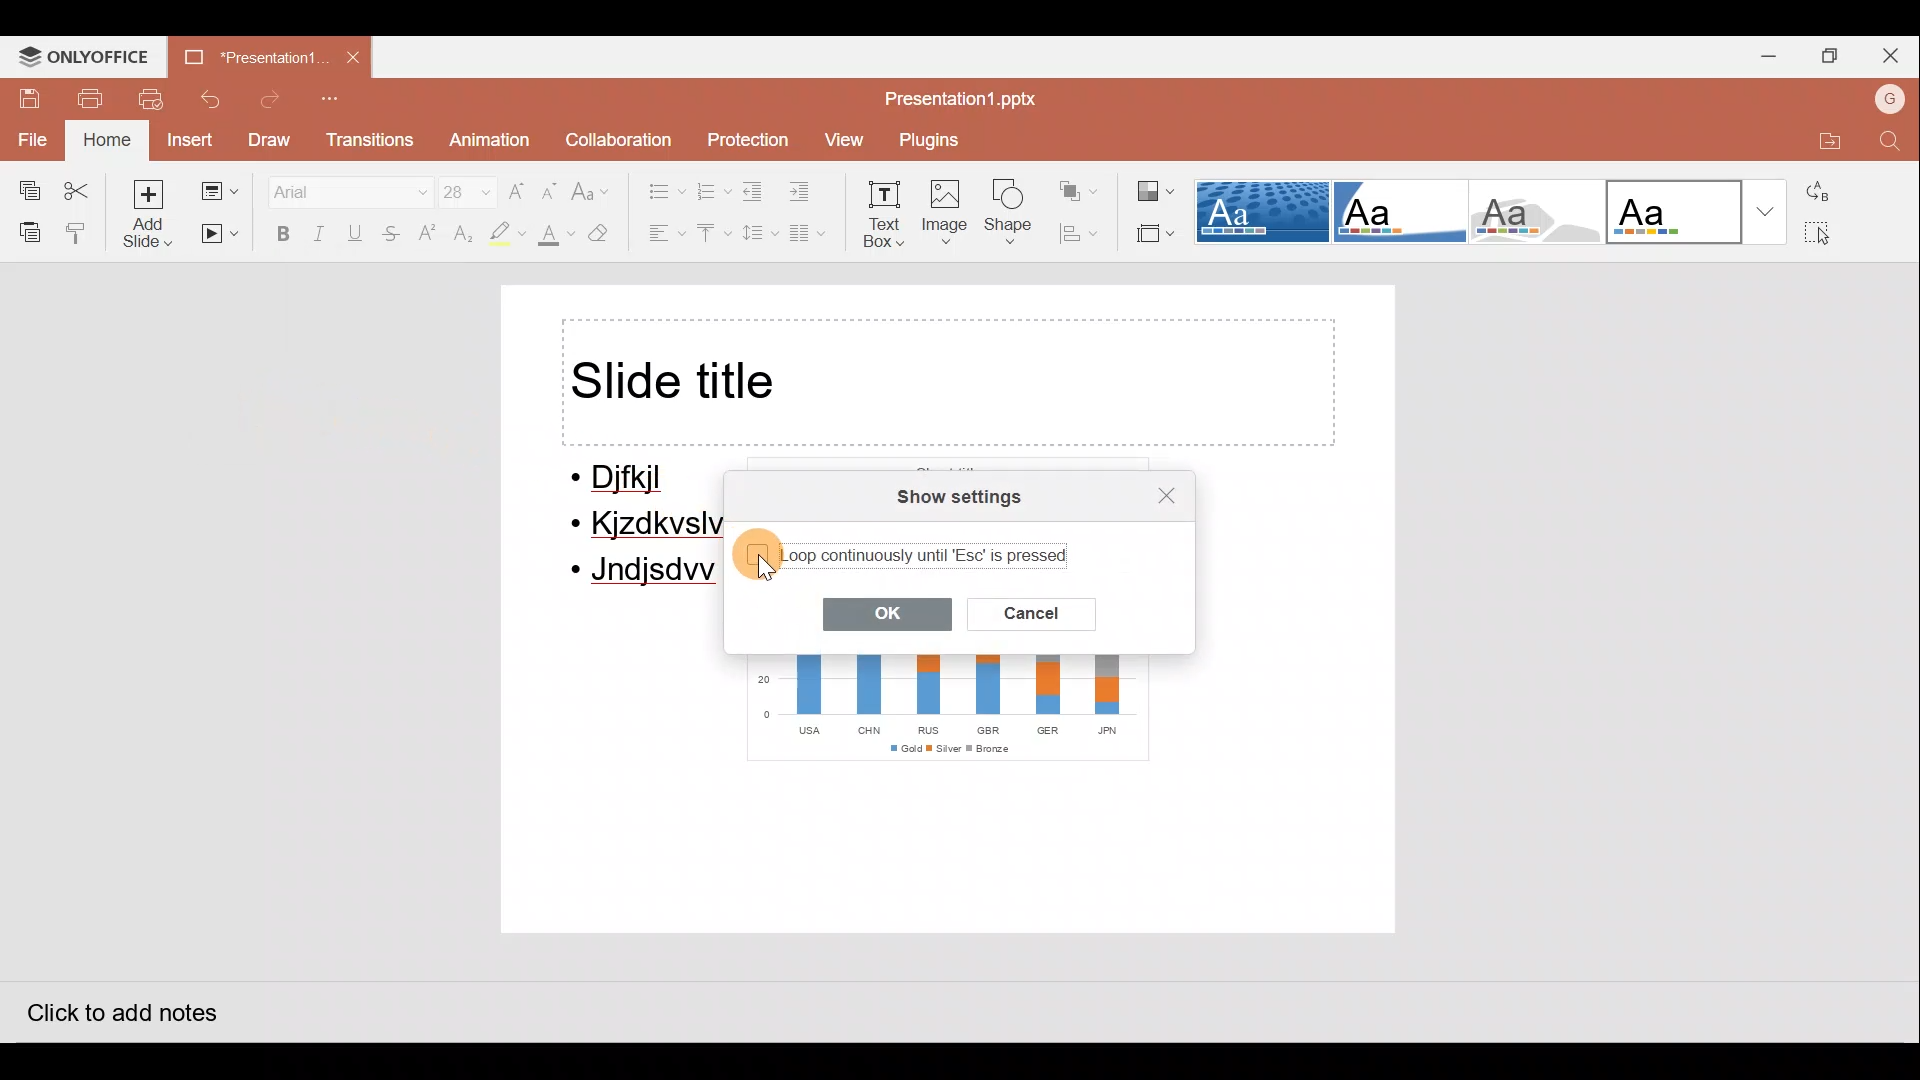 The height and width of the screenshot is (1080, 1920). Describe the element at coordinates (1154, 235) in the screenshot. I see `Select slide size` at that location.